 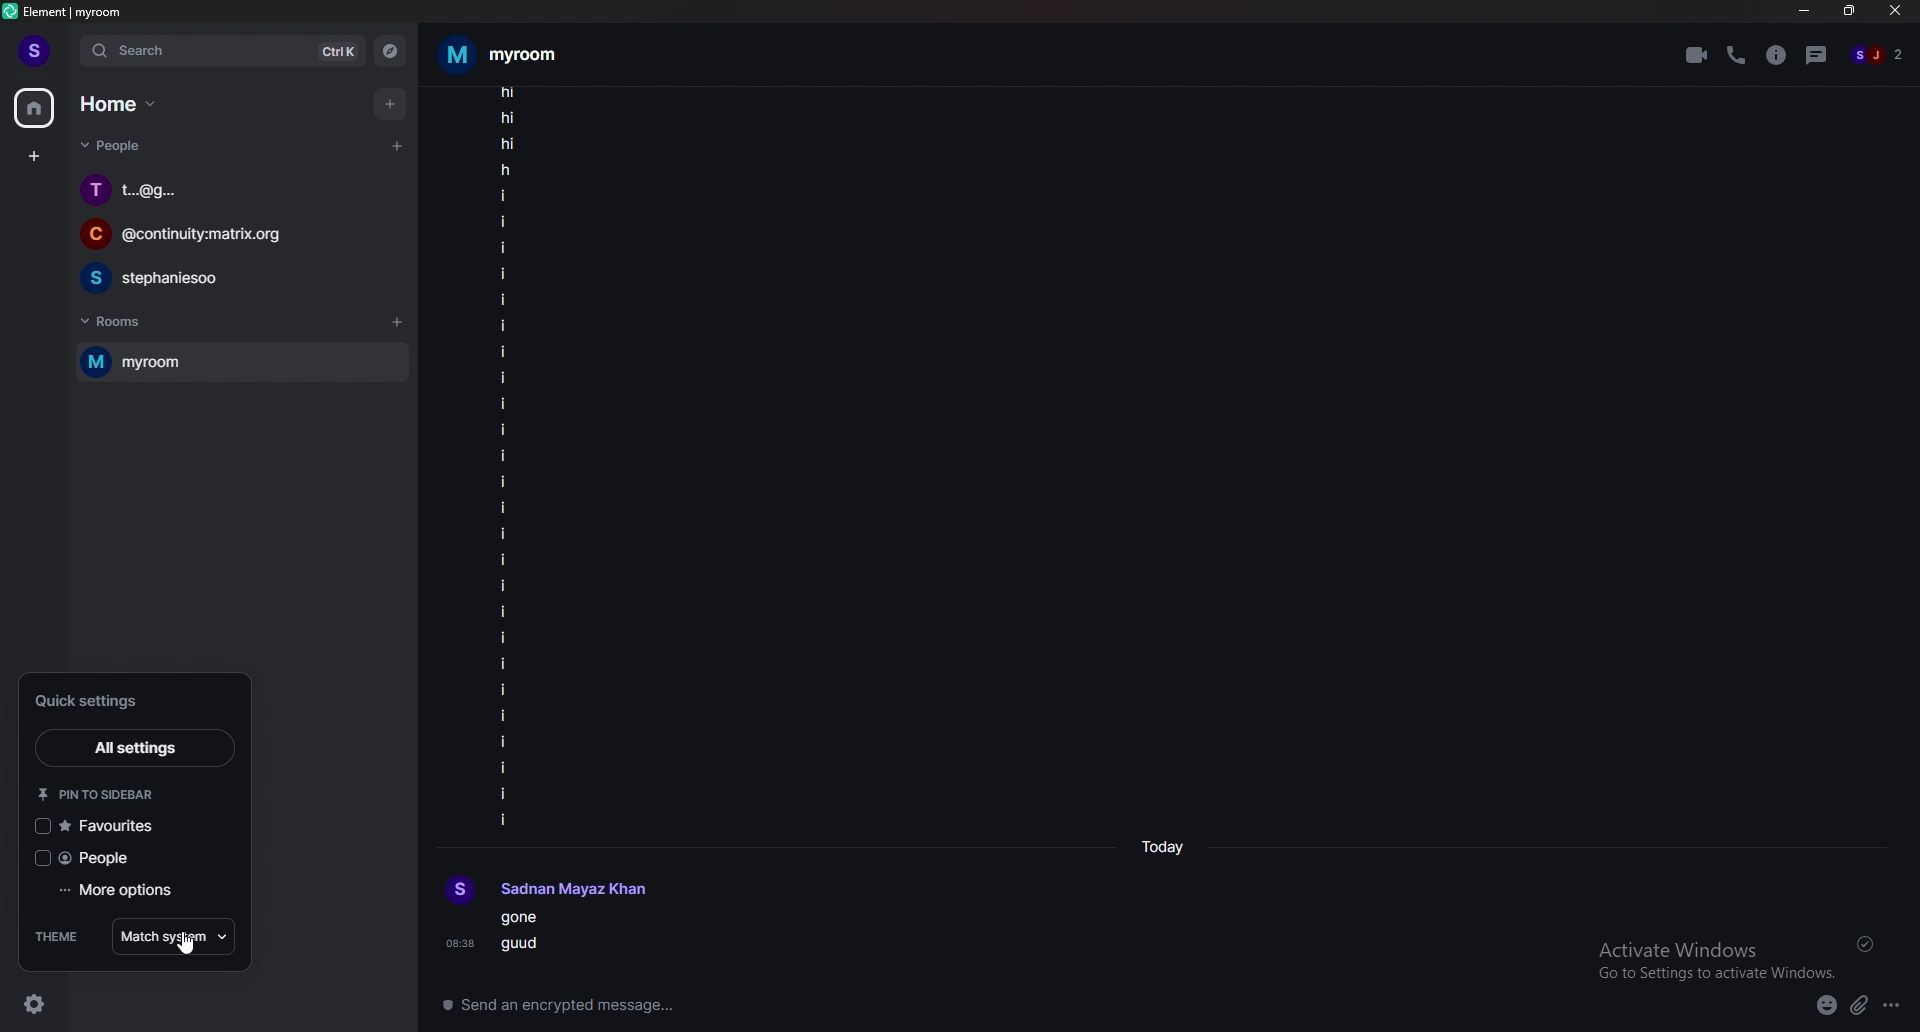 What do you see at coordinates (396, 147) in the screenshot?
I see `start chat` at bounding box center [396, 147].